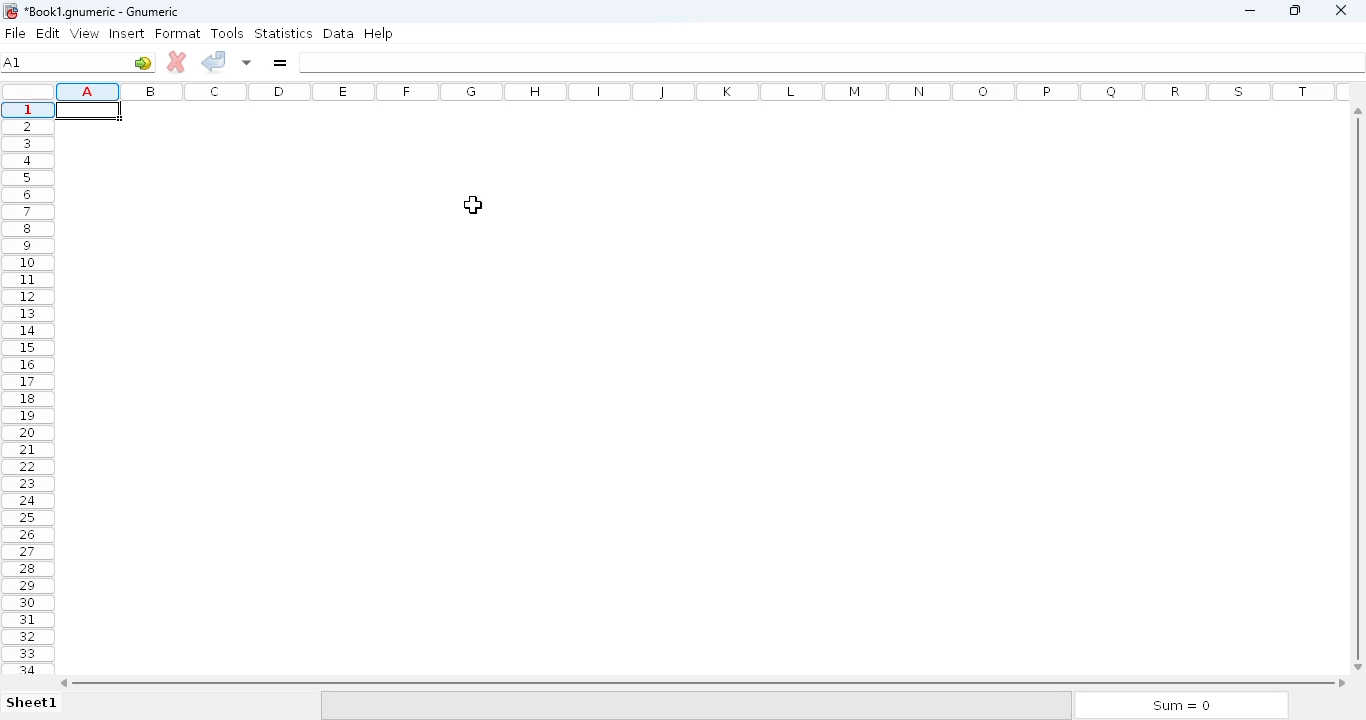 This screenshot has height=720, width=1366. I want to click on gridlines hidden, so click(697, 390).